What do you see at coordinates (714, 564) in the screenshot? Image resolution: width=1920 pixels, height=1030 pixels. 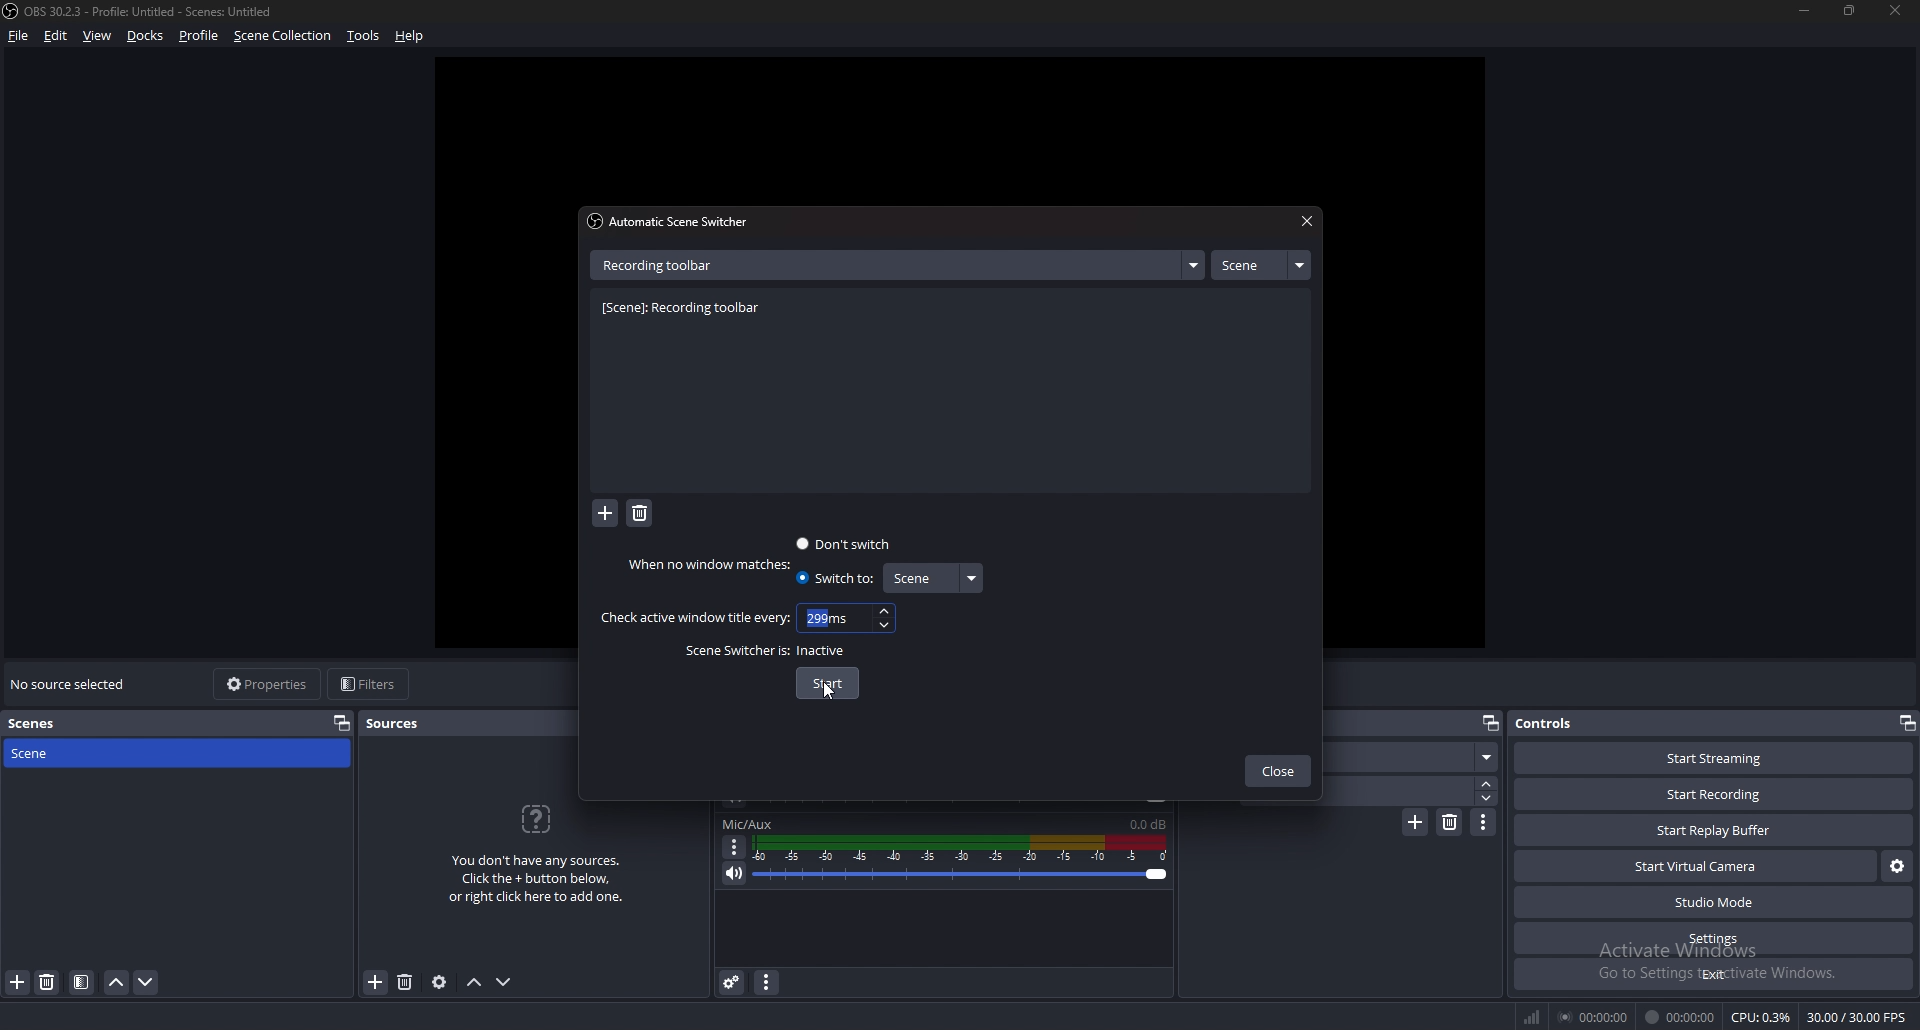 I see `when no window matches` at bounding box center [714, 564].